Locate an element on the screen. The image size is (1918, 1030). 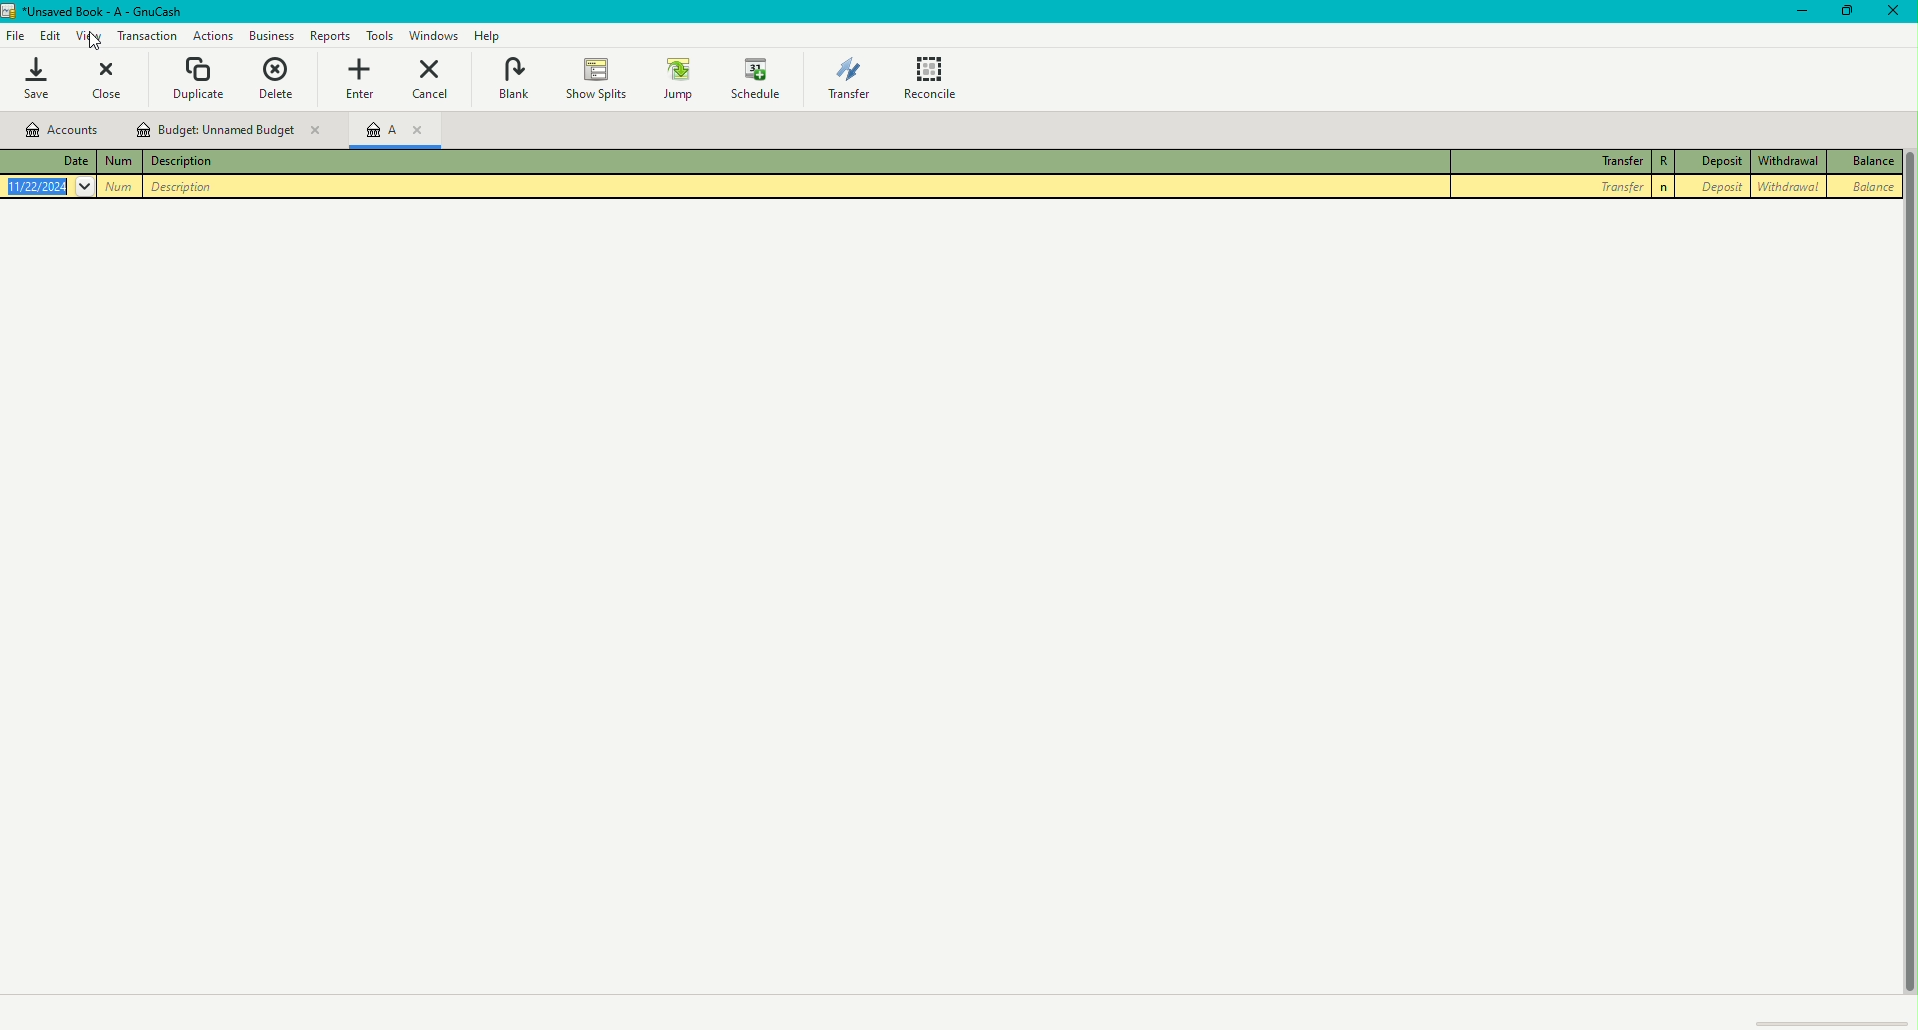
Balance is located at coordinates (1867, 162).